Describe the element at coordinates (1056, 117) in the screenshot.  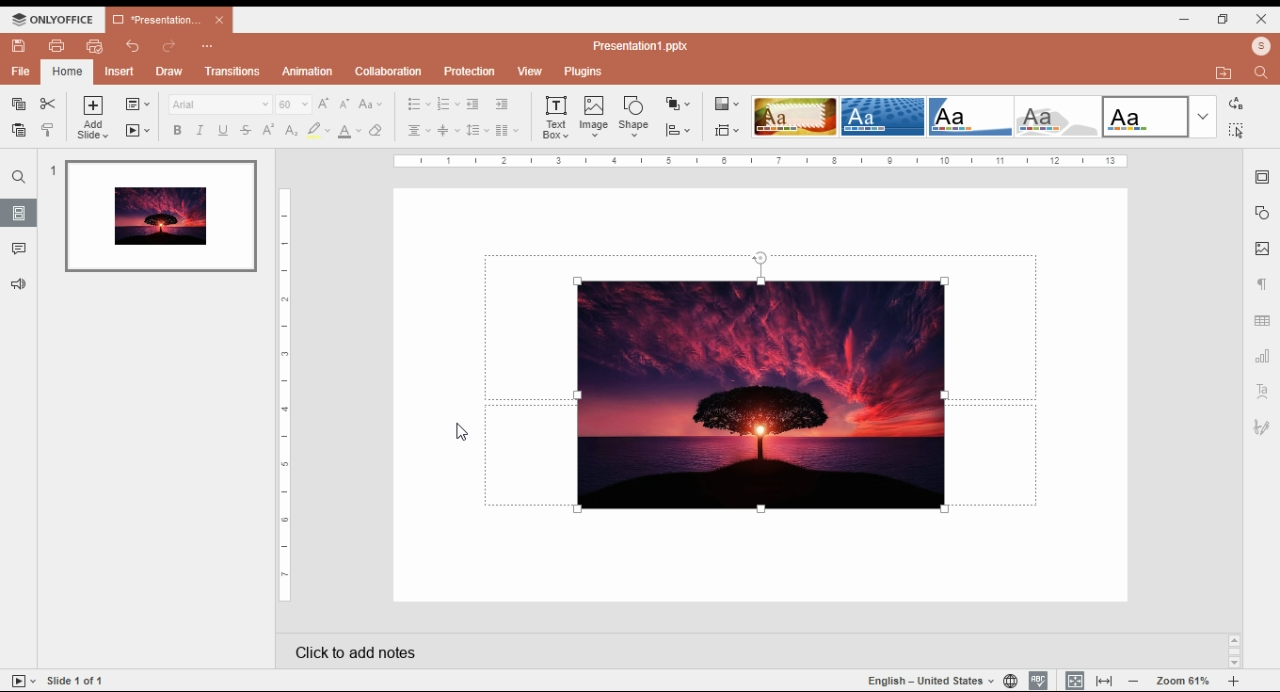
I see `theme 4` at that location.